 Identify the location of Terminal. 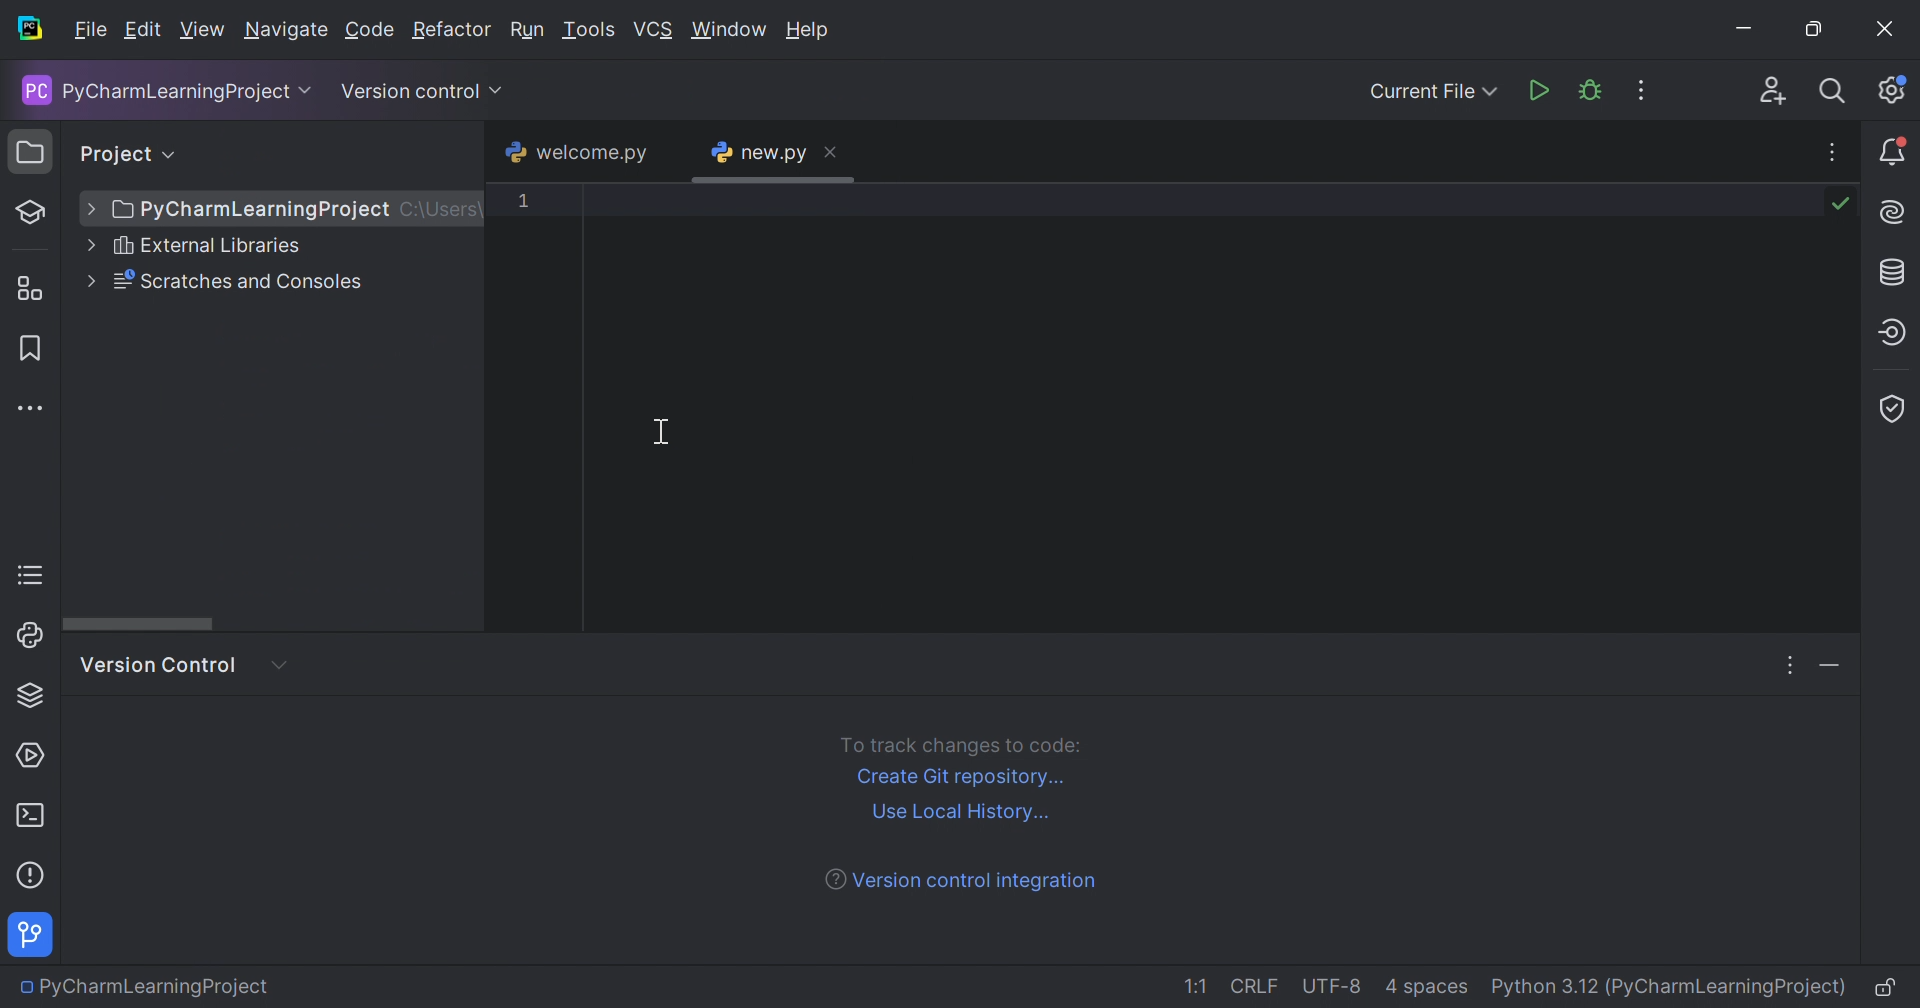
(37, 814).